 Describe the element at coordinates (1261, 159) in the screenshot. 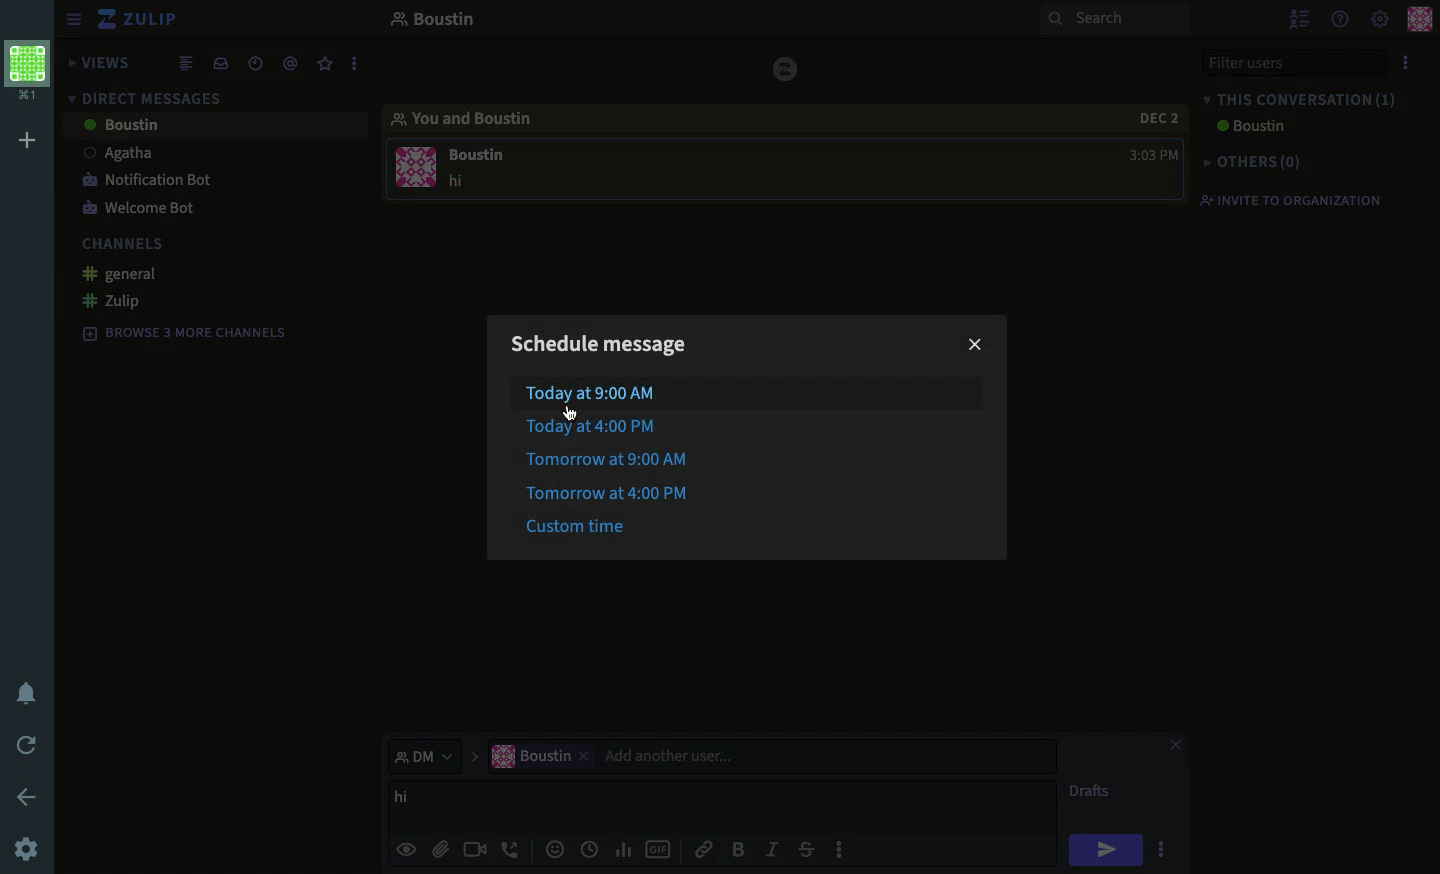

I see `others` at that location.